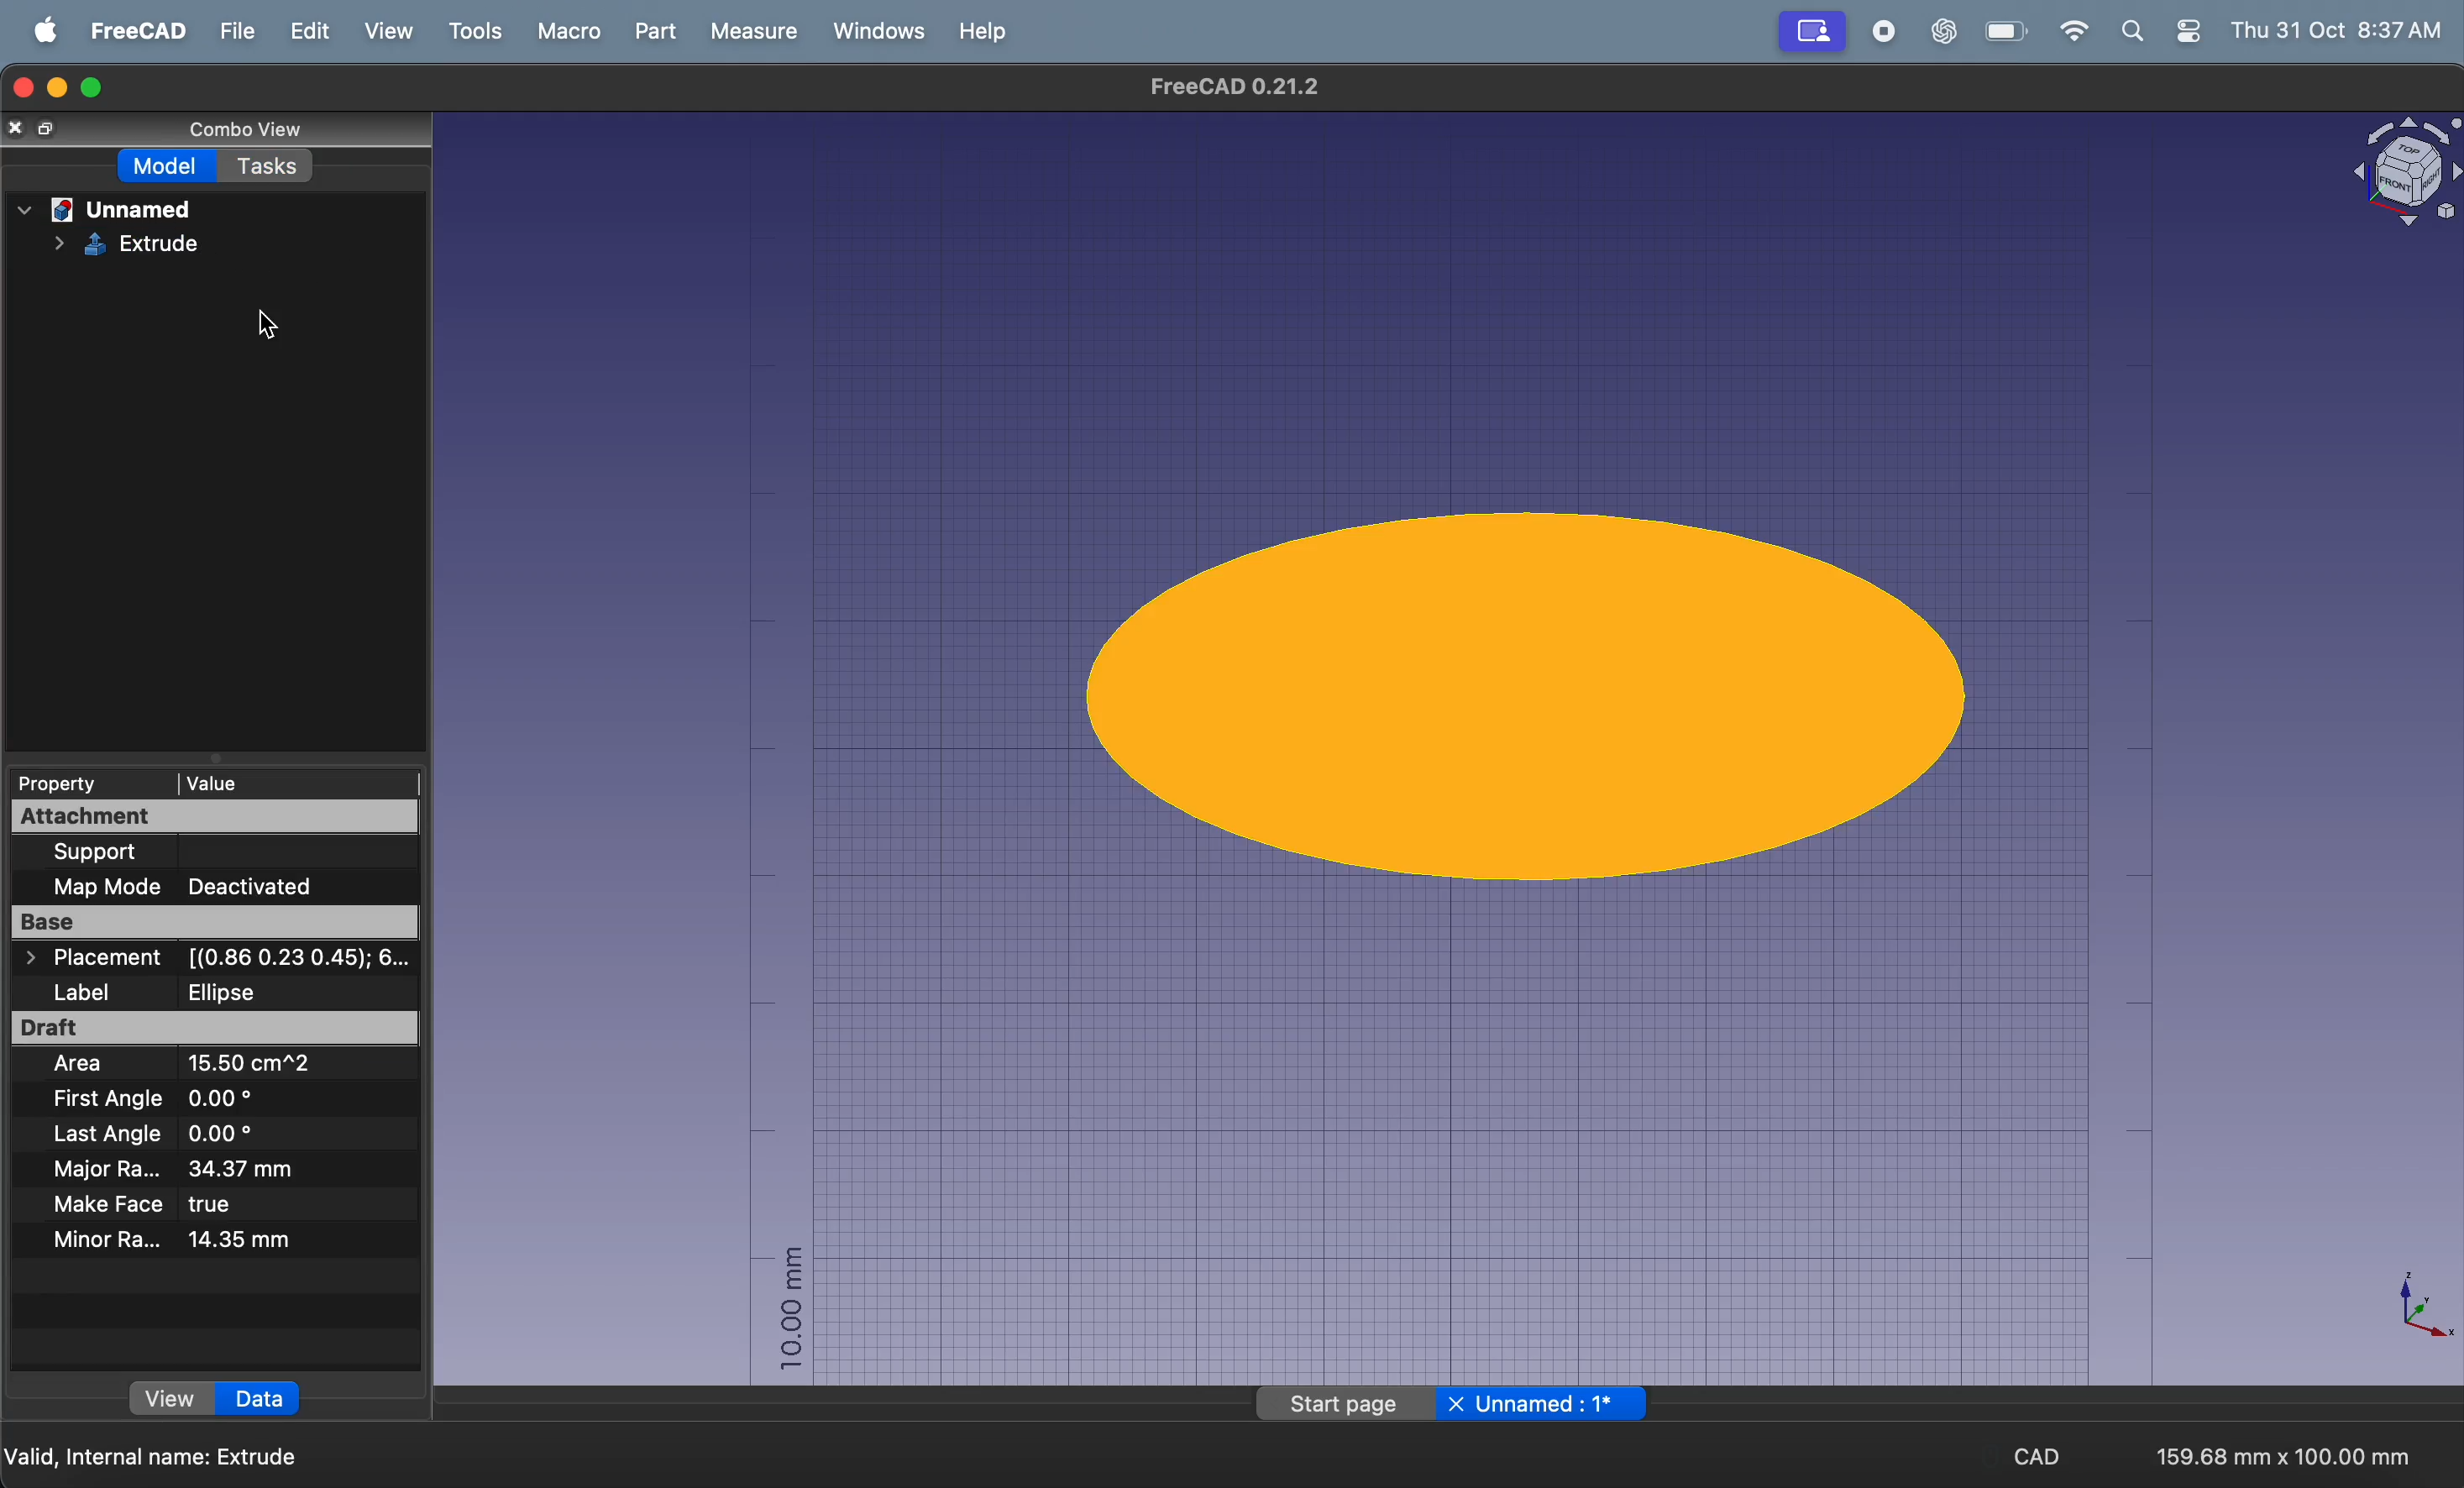 Image resolution: width=2464 pixels, height=1488 pixels. Describe the element at coordinates (98, 87) in the screenshot. I see `maximize` at that location.